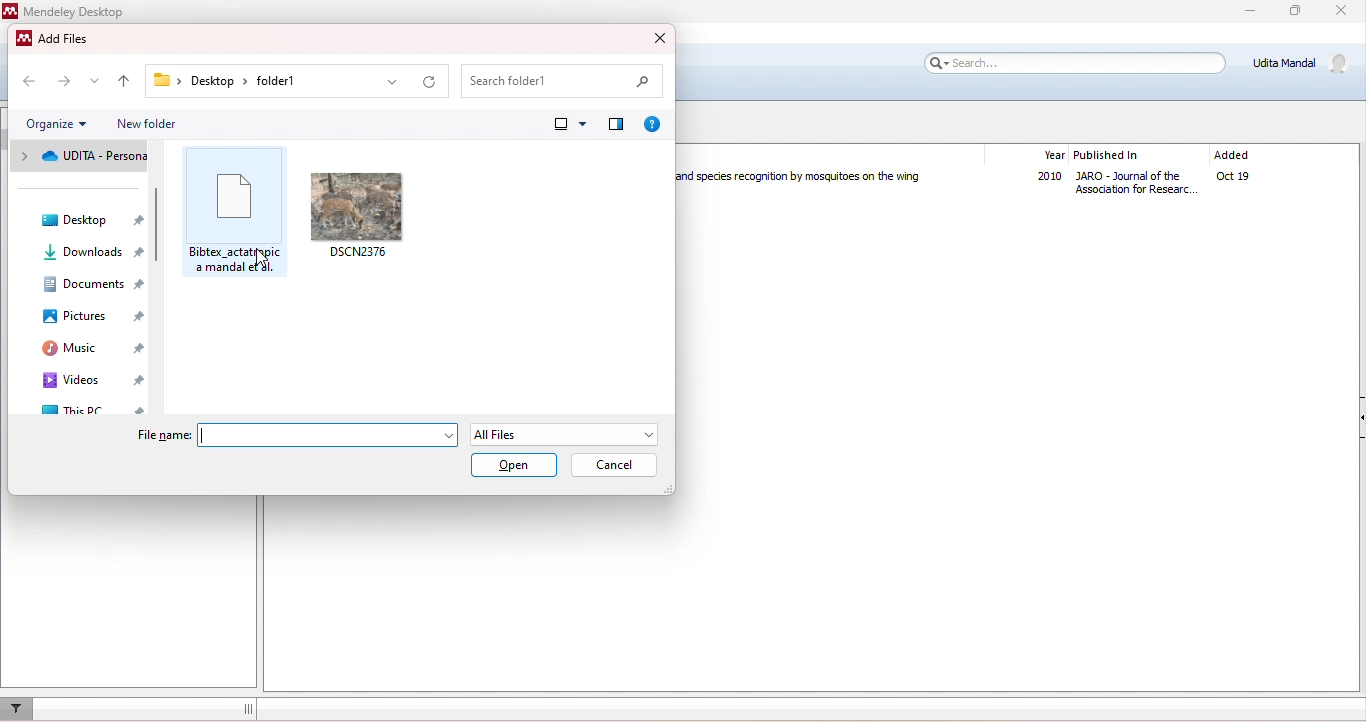  Describe the element at coordinates (565, 433) in the screenshot. I see `All Files` at that location.